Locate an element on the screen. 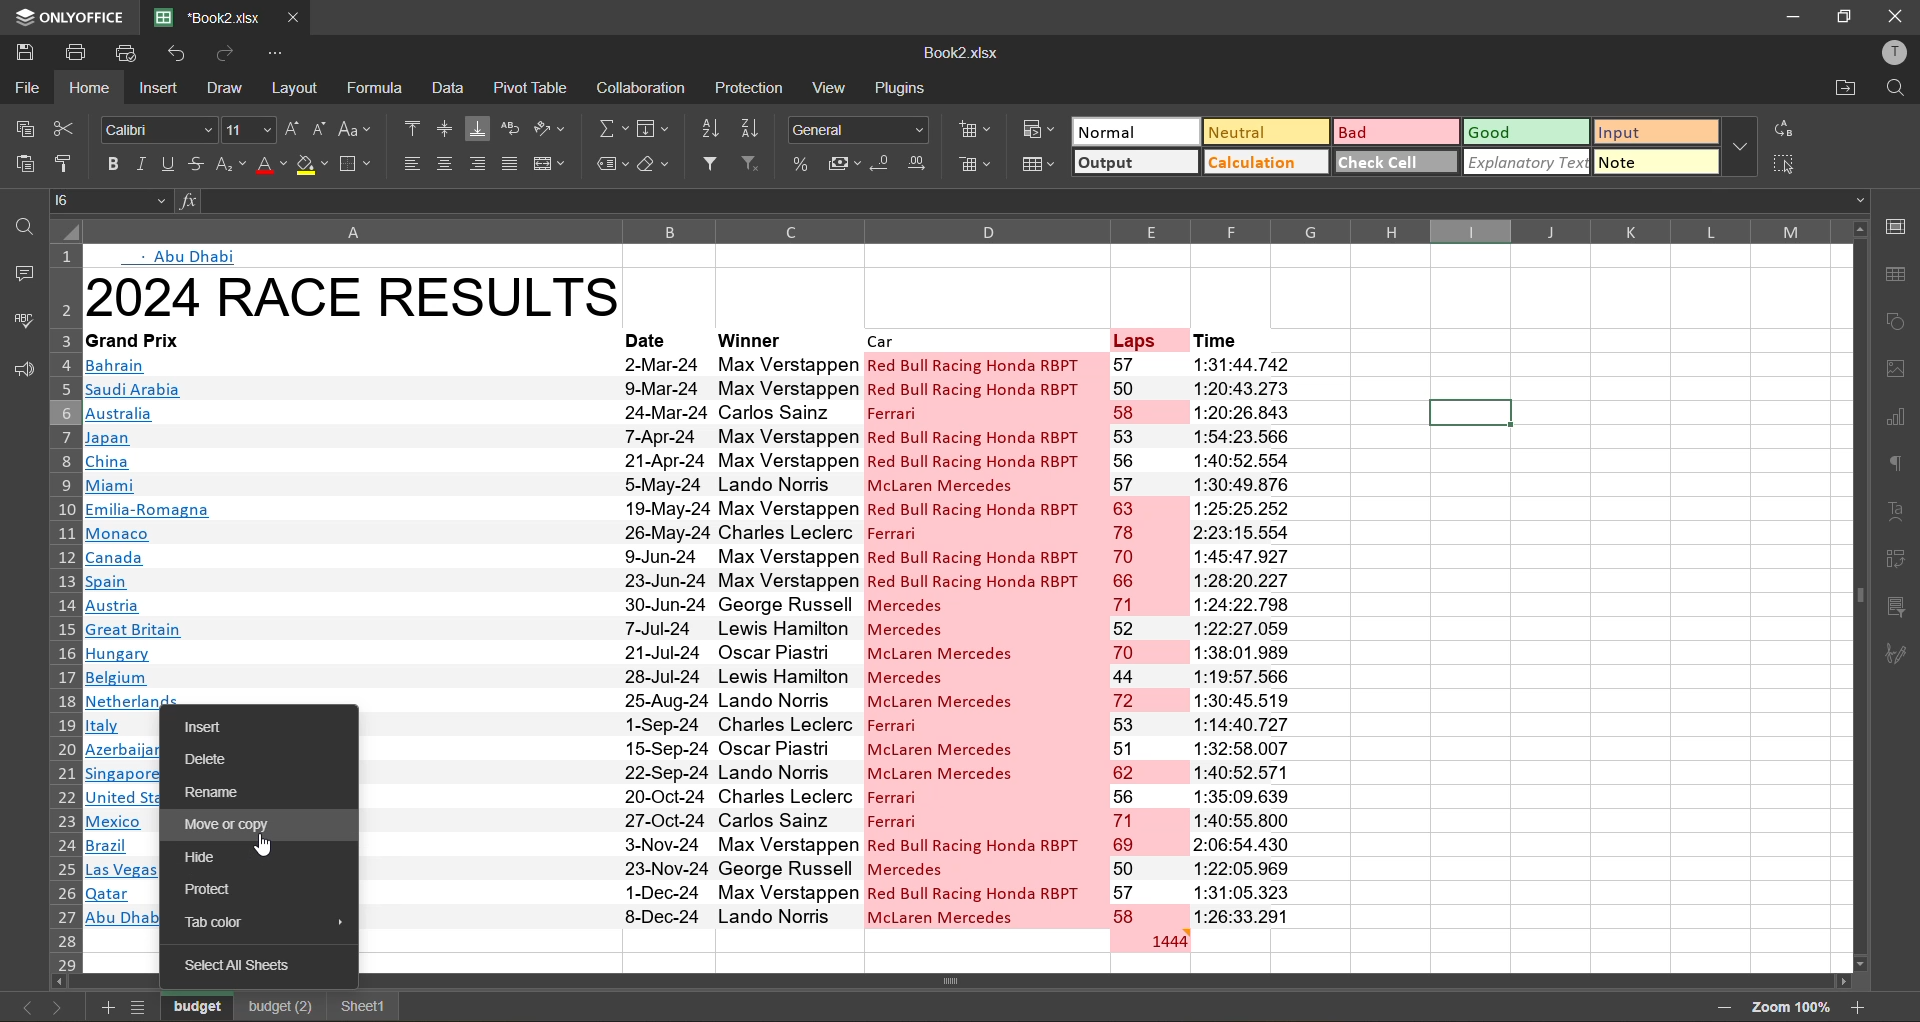 This screenshot has width=1920, height=1022. date is located at coordinates (665, 637).